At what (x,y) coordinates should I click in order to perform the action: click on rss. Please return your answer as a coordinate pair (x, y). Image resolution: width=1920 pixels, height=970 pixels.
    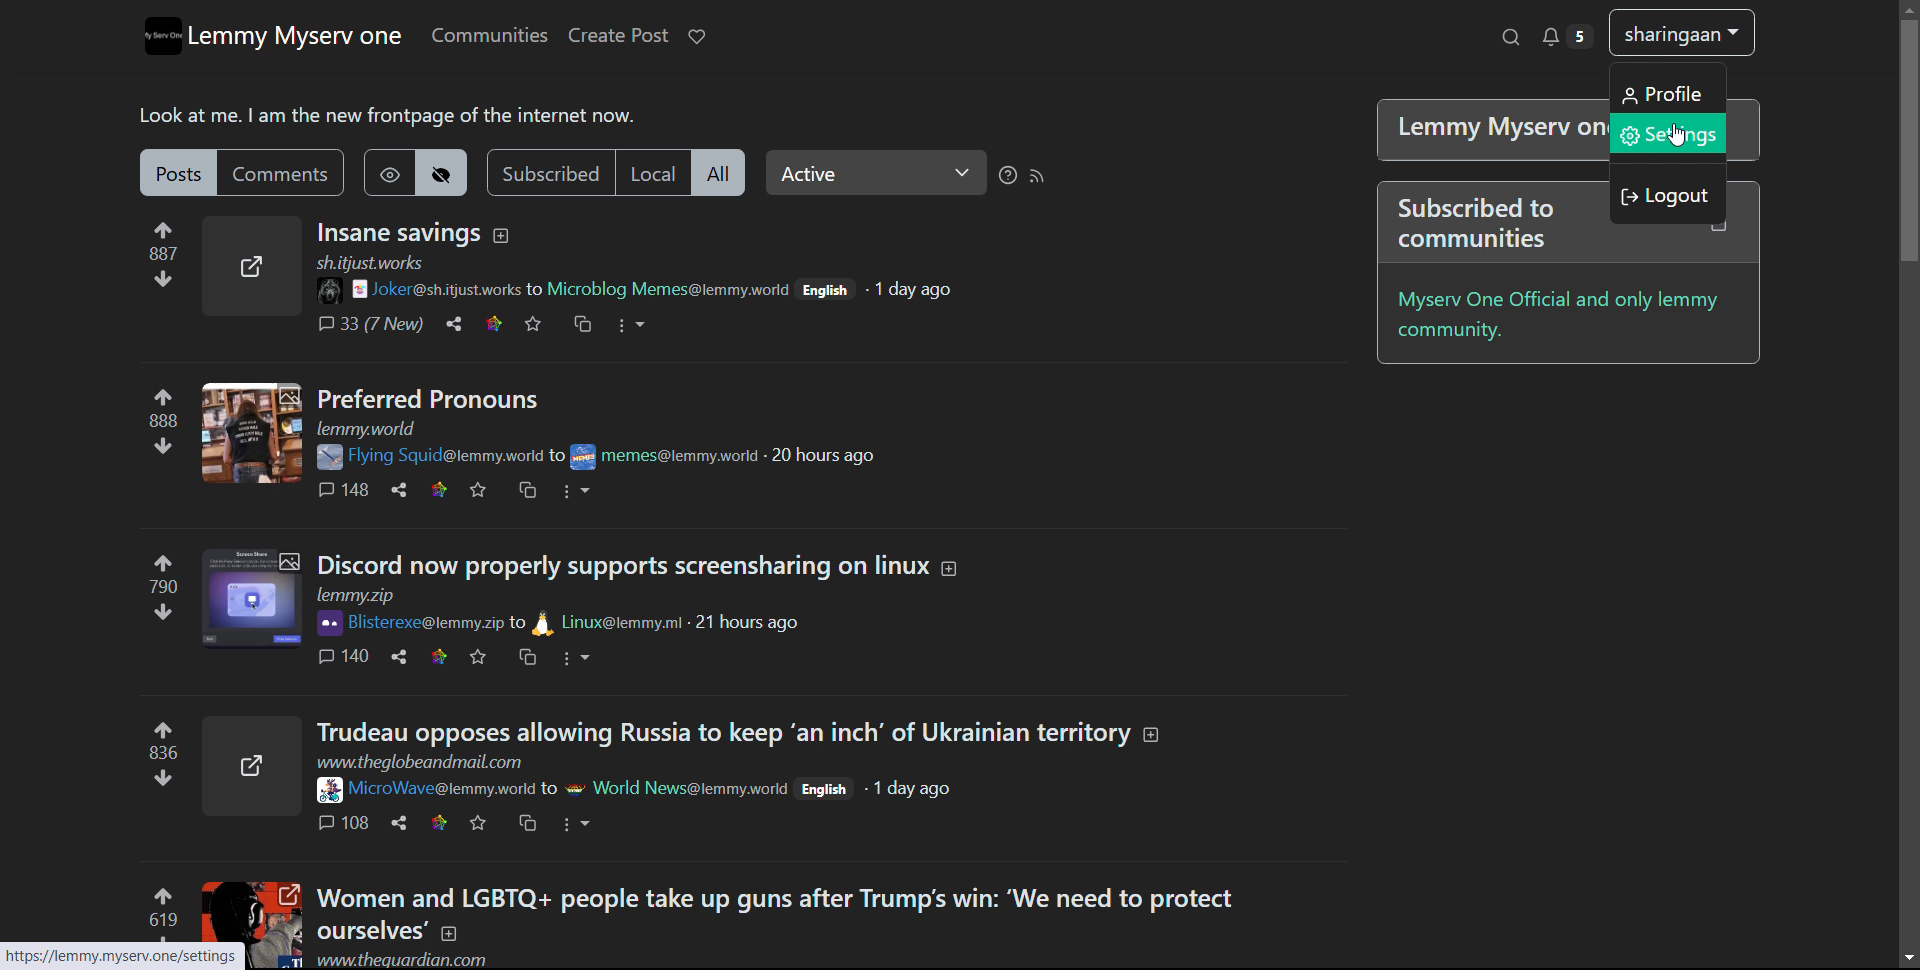
    Looking at the image, I should click on (1037, 176).